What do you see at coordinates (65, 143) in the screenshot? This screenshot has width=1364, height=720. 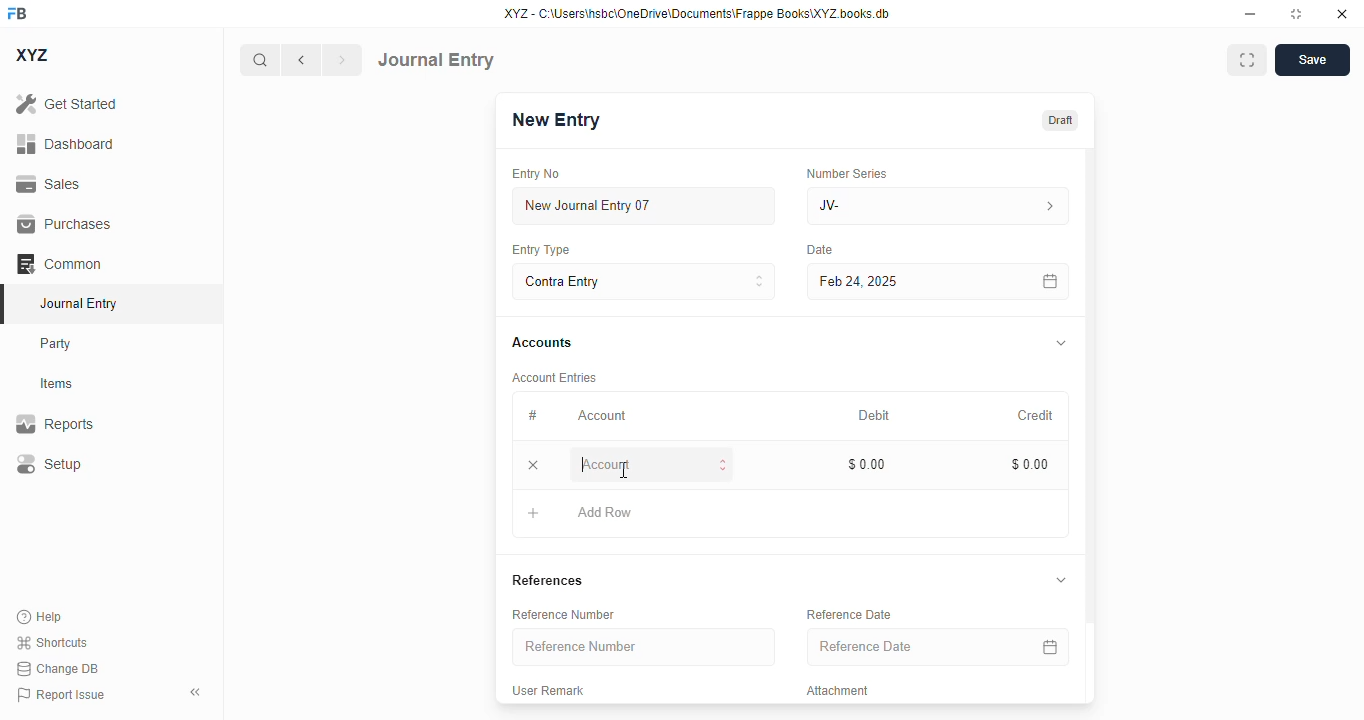 I see `dashboard` at bounding box center [65, 143].